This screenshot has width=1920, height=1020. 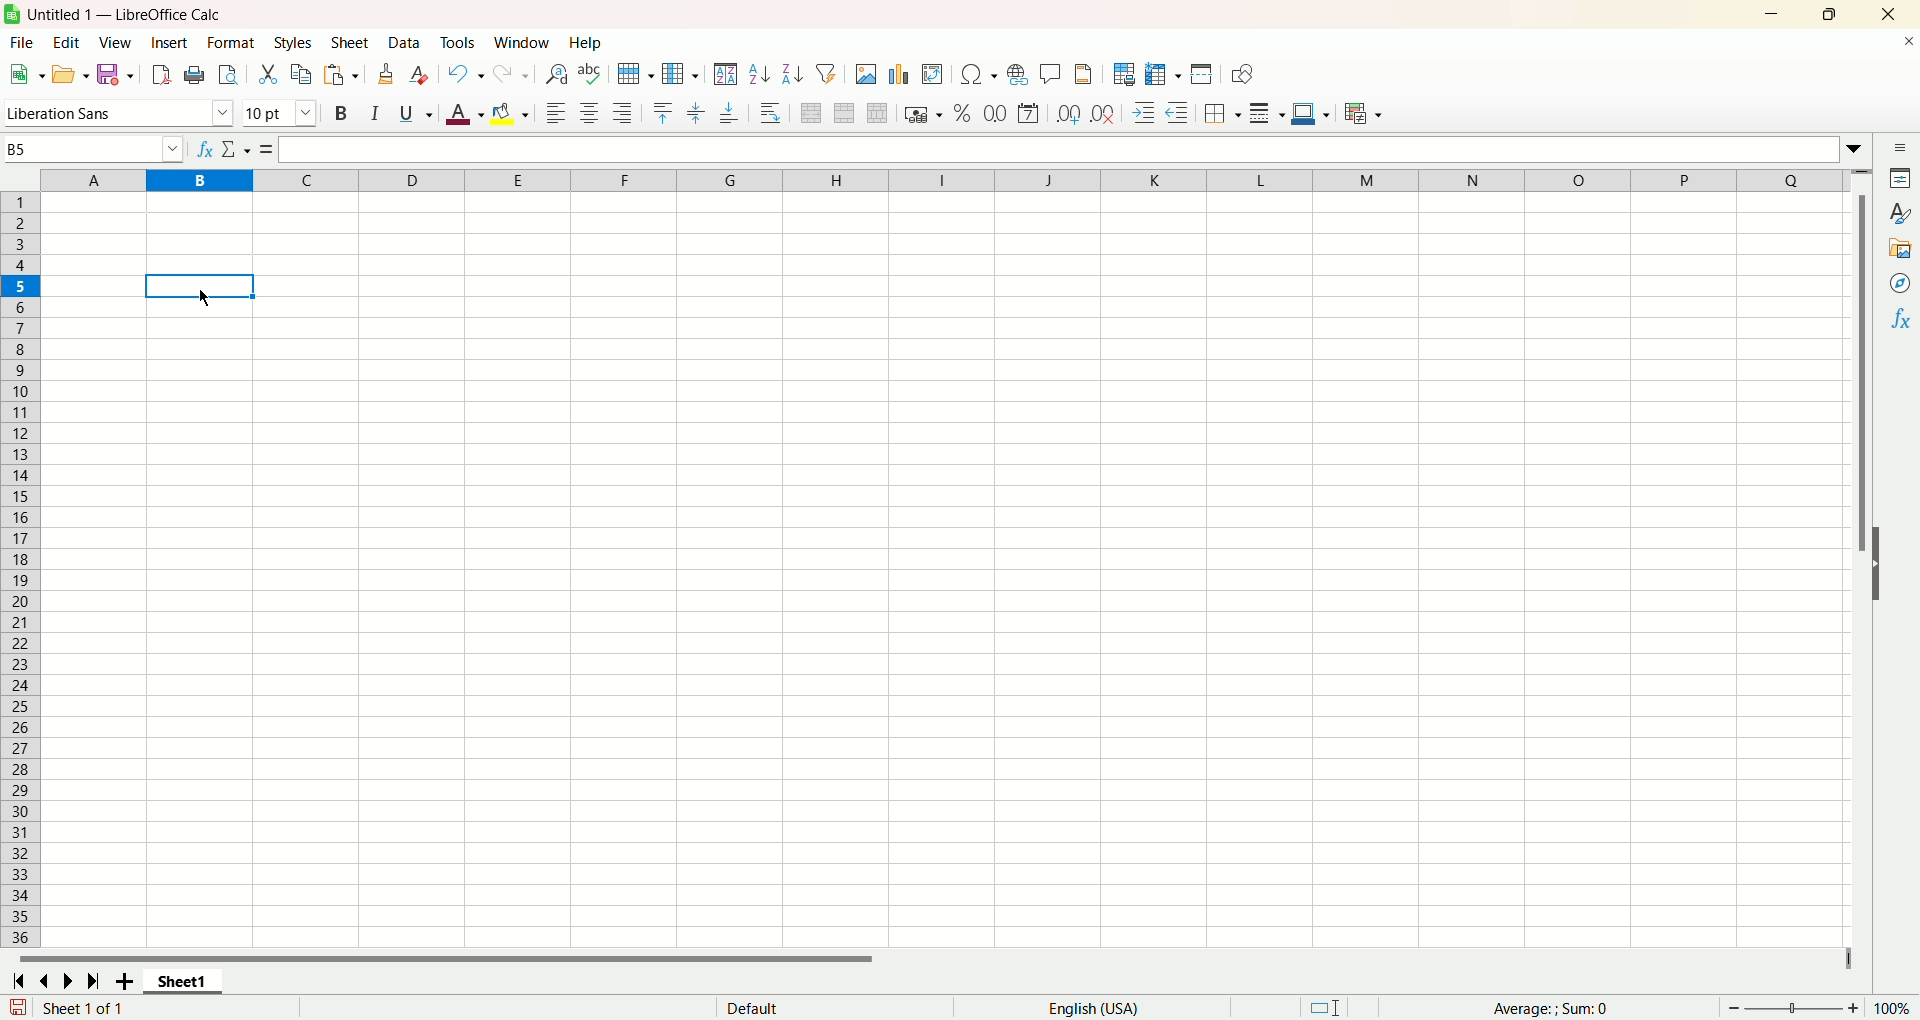 I want to click on draw function, so click(x=1239, y=74).